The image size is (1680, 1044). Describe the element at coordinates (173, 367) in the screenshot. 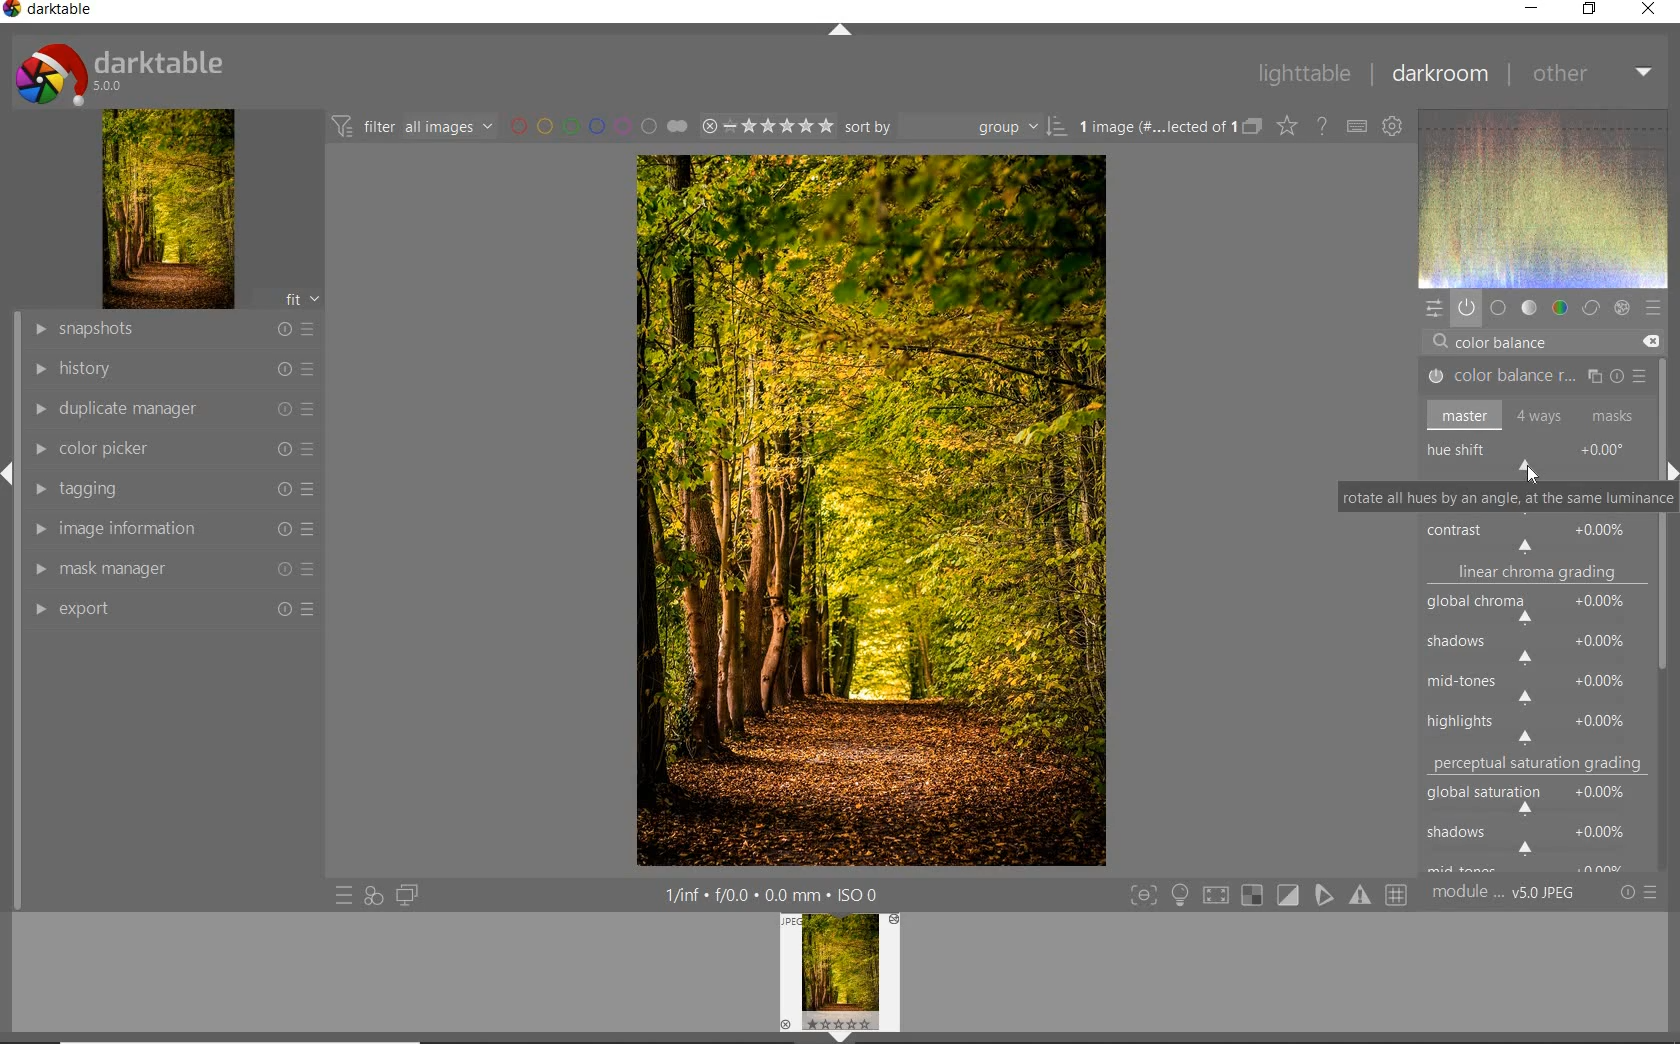

I see `history` at that location.